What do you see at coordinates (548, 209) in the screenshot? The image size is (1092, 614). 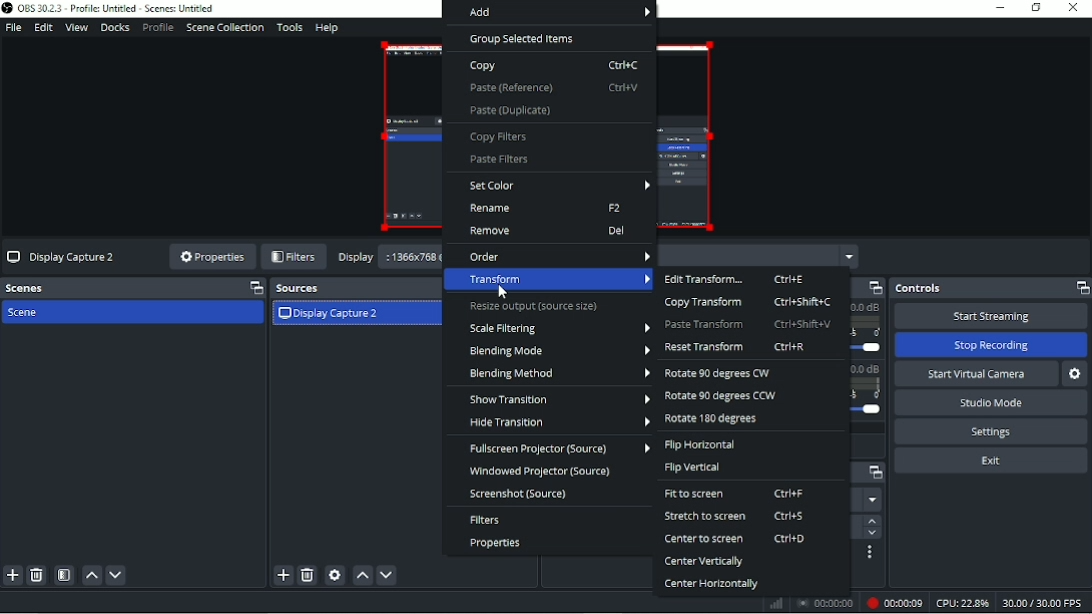 I see `Rename` at bounding box center [548, 209].